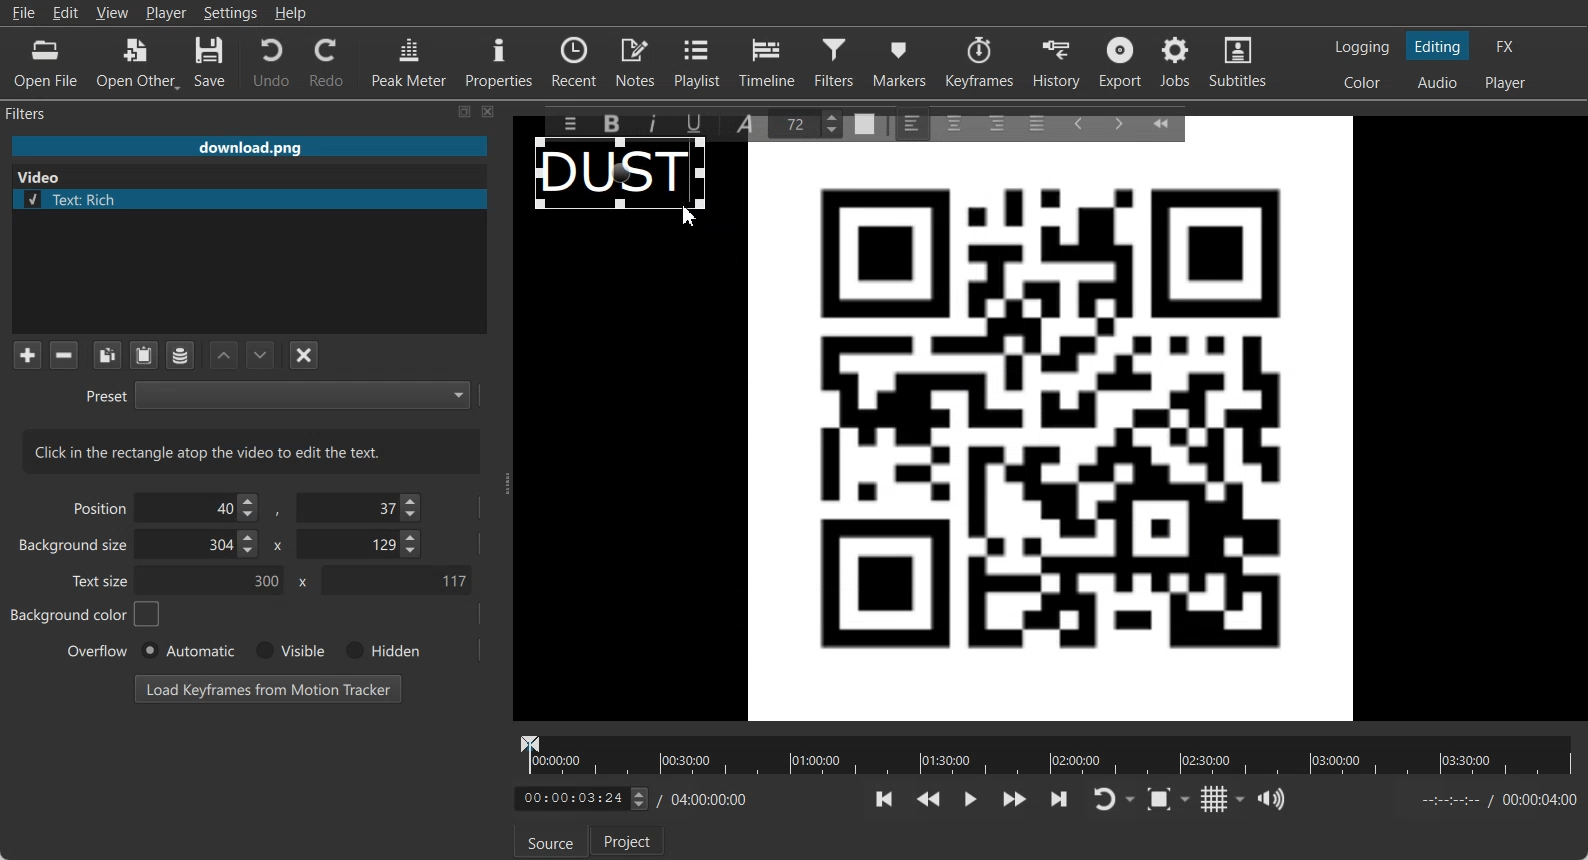  Describe the element at coordinates (1241, 799) in the screenshot. I see `Drop down box` at that location.